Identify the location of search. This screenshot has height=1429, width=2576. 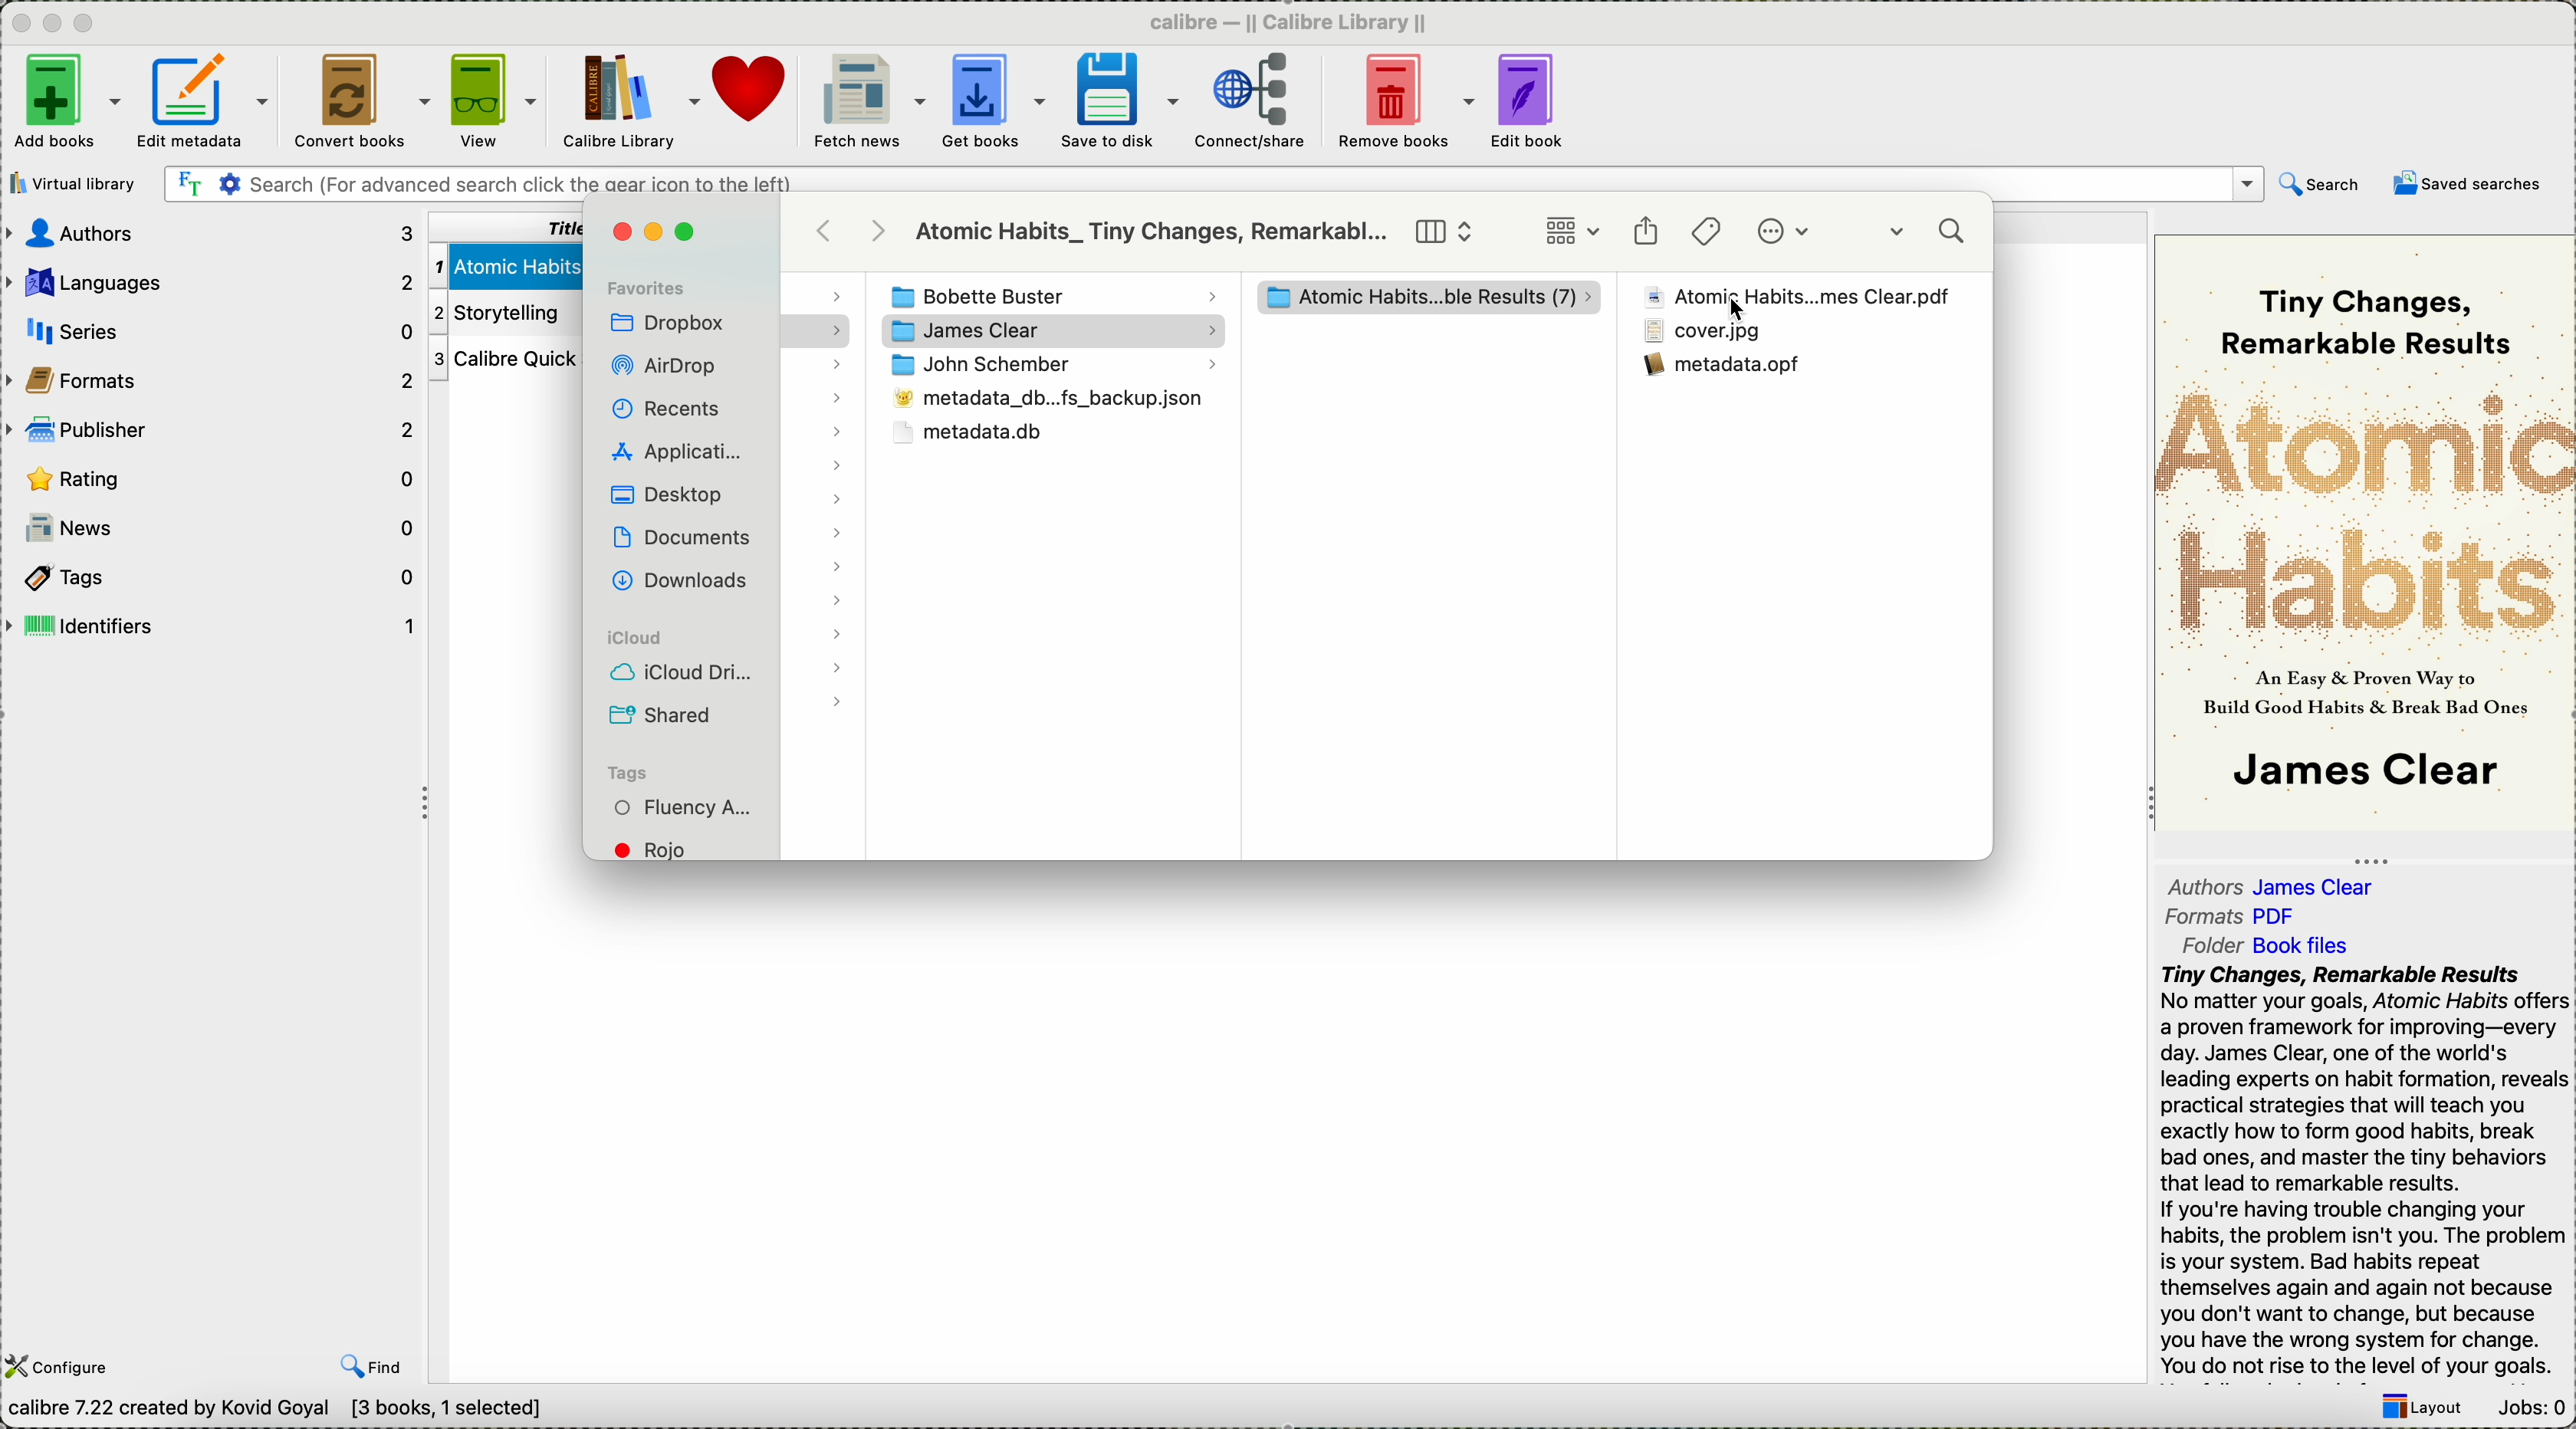
(1931, 235).